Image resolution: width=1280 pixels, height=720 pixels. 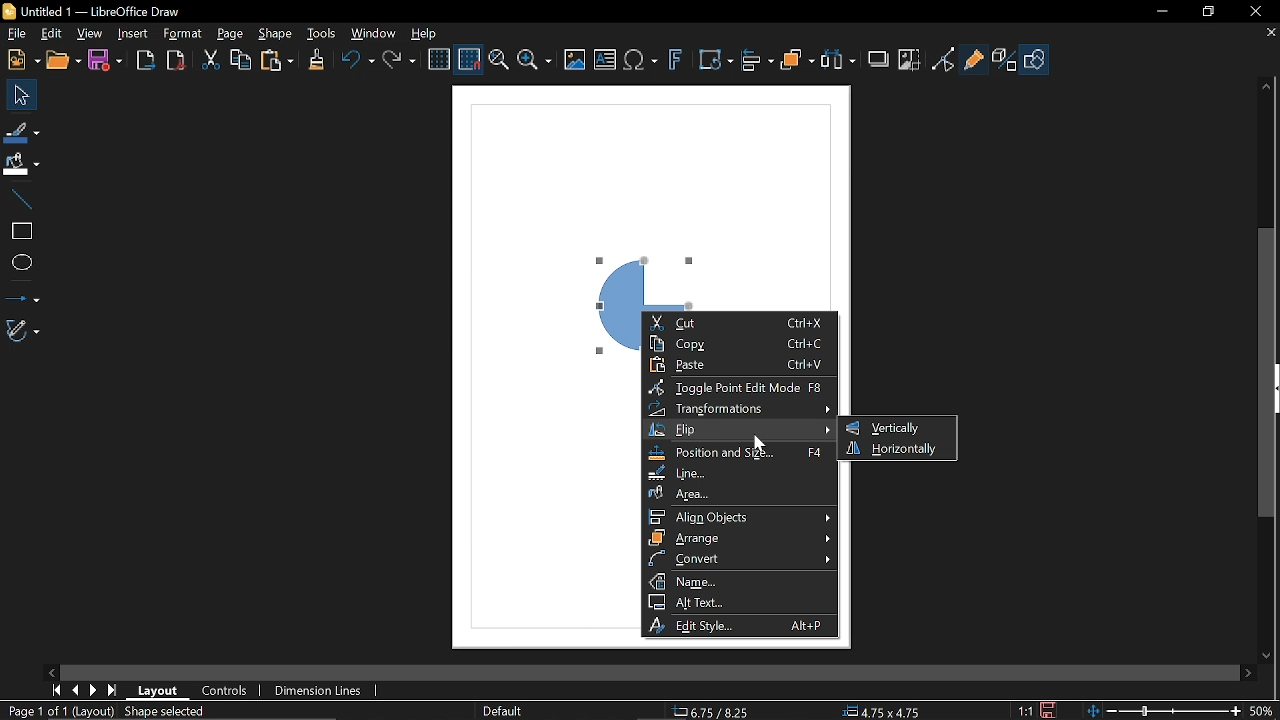 I want to click on View, so click(x=90, y=34).